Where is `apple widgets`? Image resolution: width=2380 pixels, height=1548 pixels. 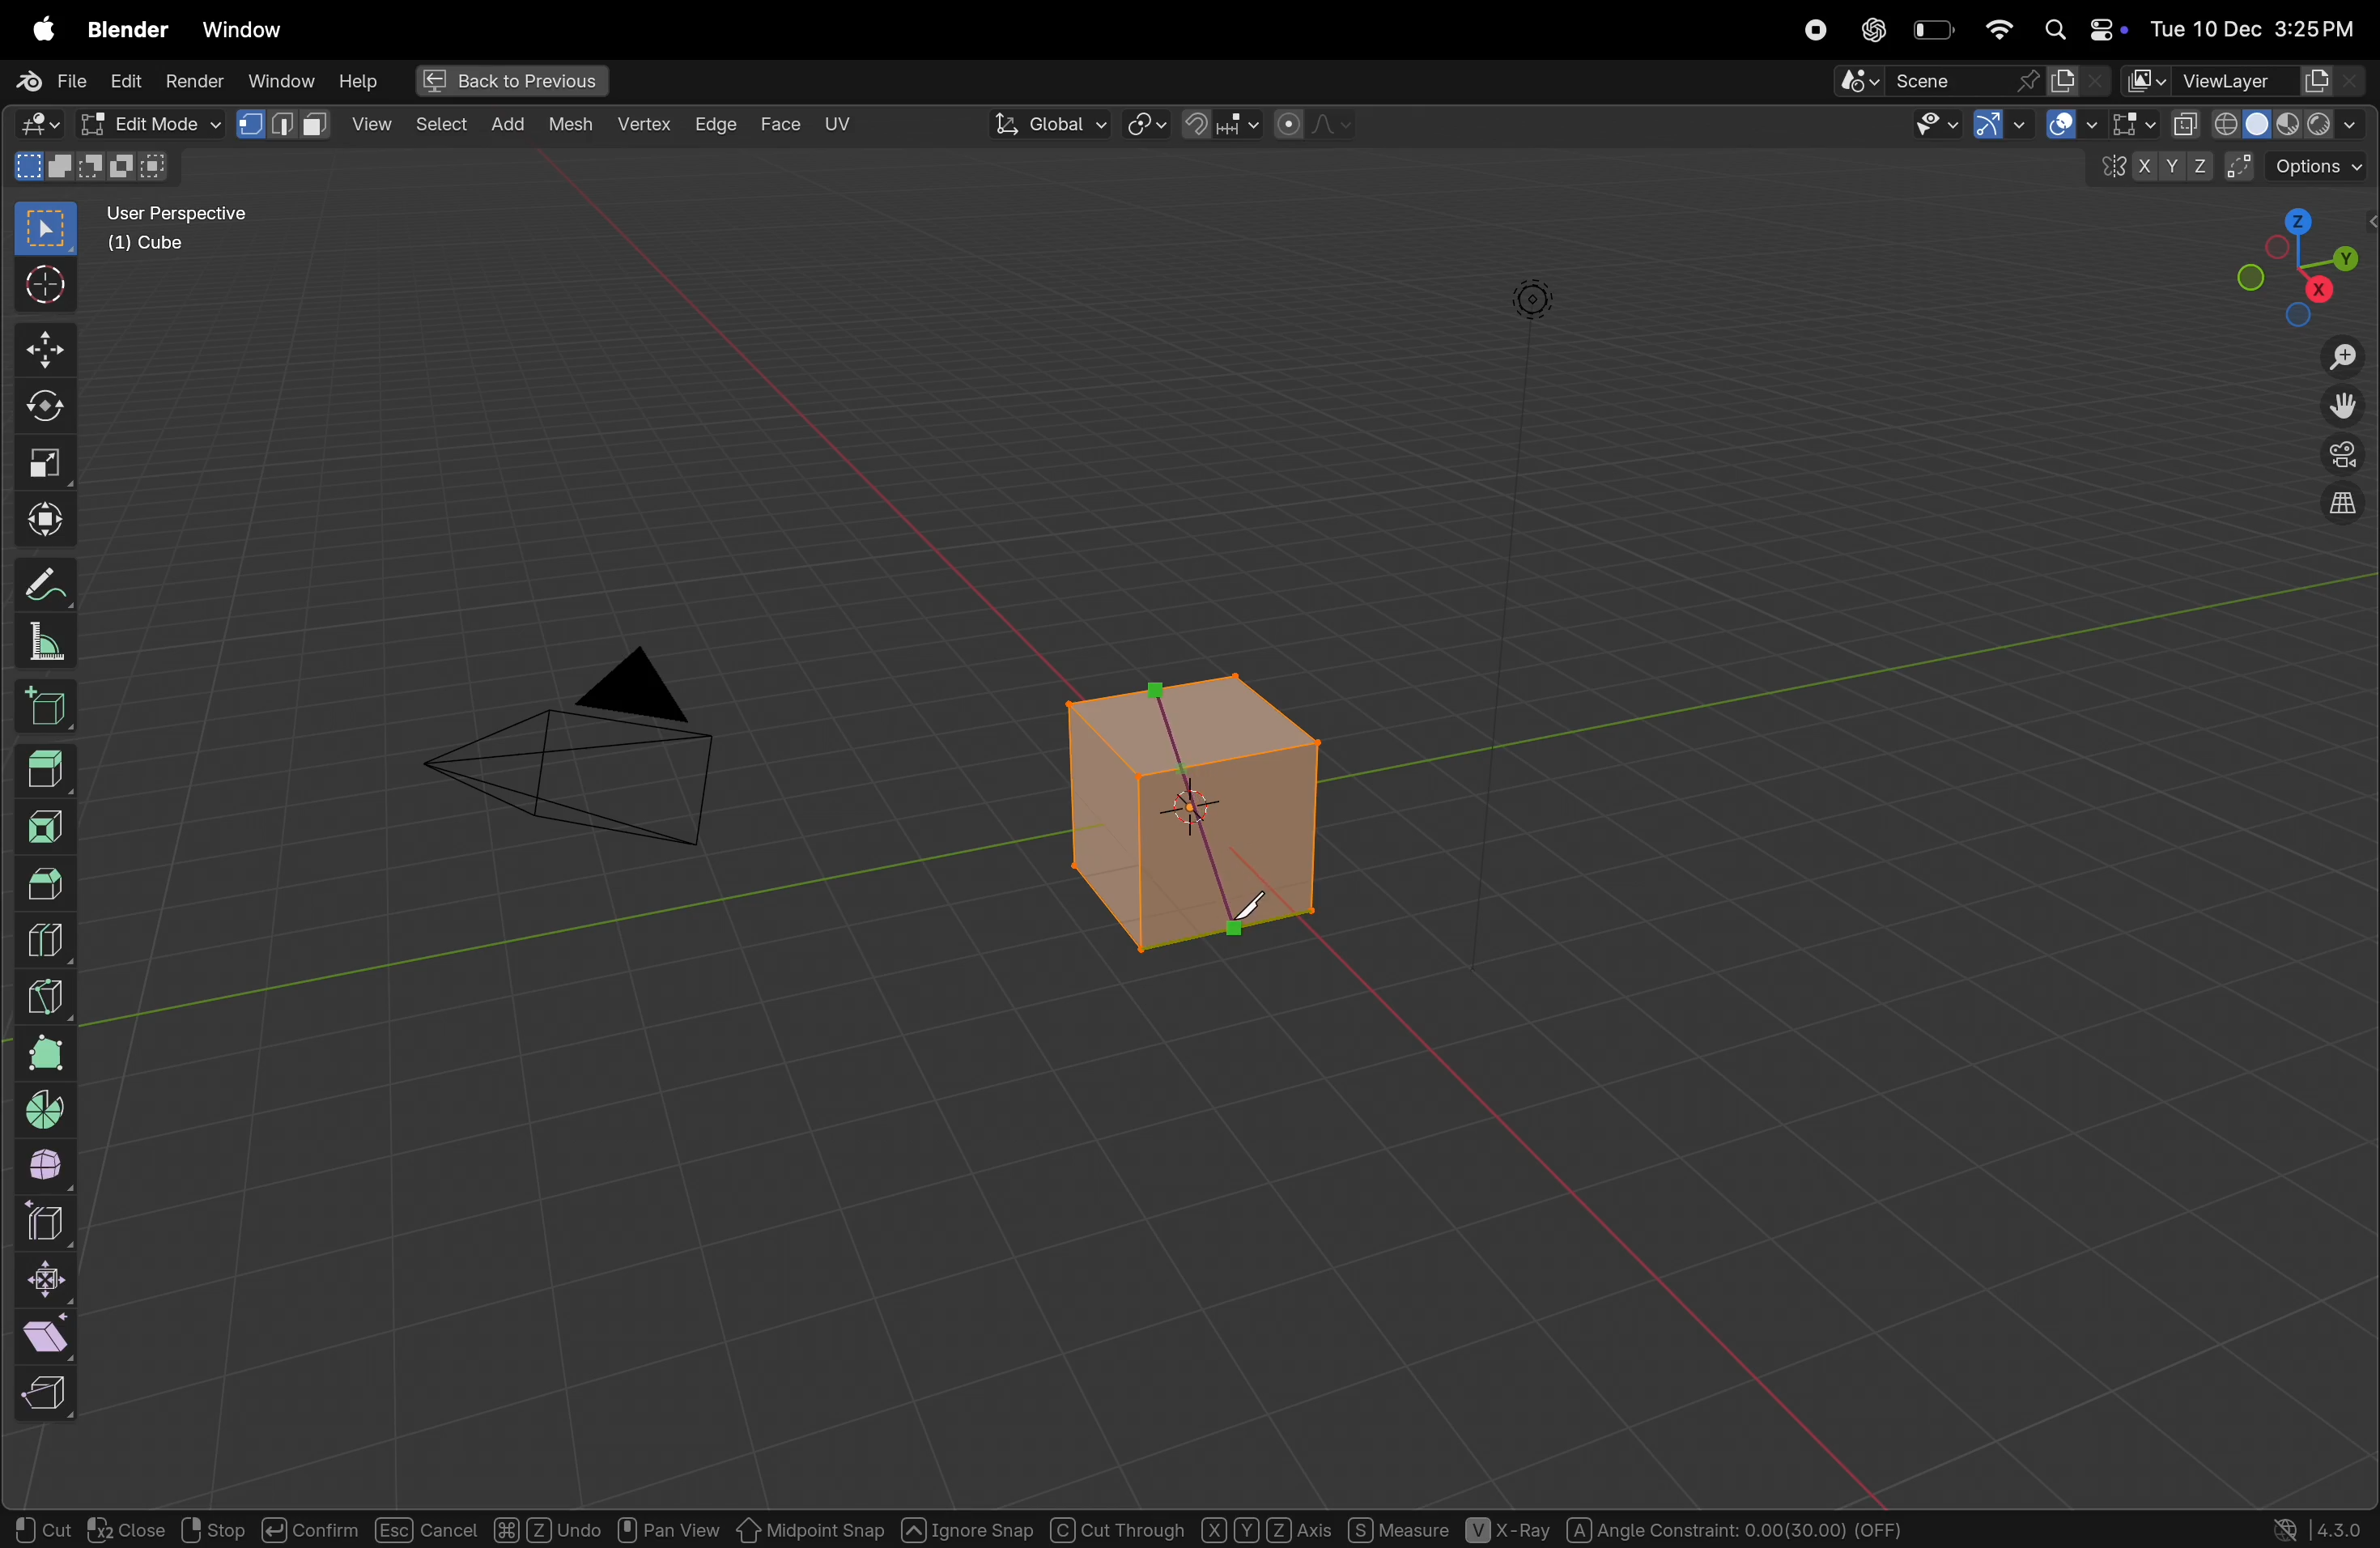
apple widgets is located at coordinates (2083, 27).